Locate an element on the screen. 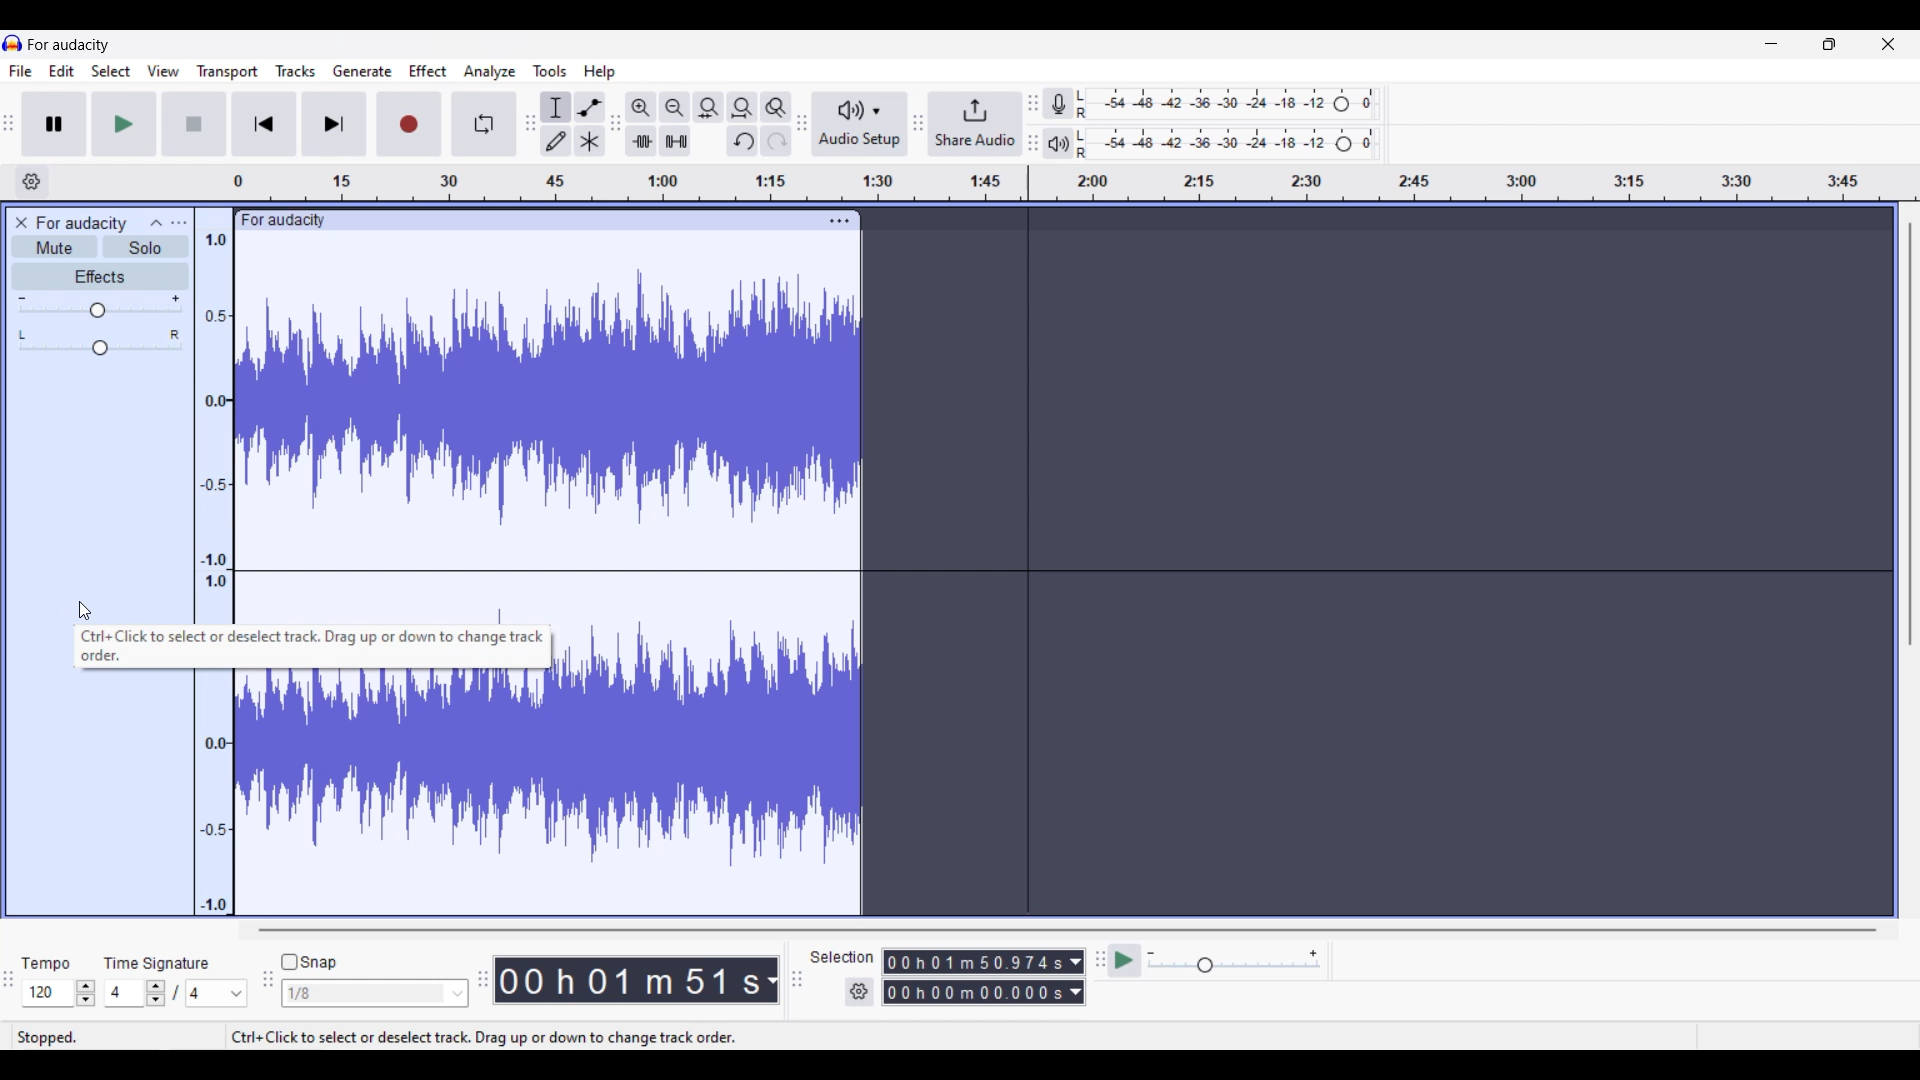  Collpase is located at coordinates (158, 220).